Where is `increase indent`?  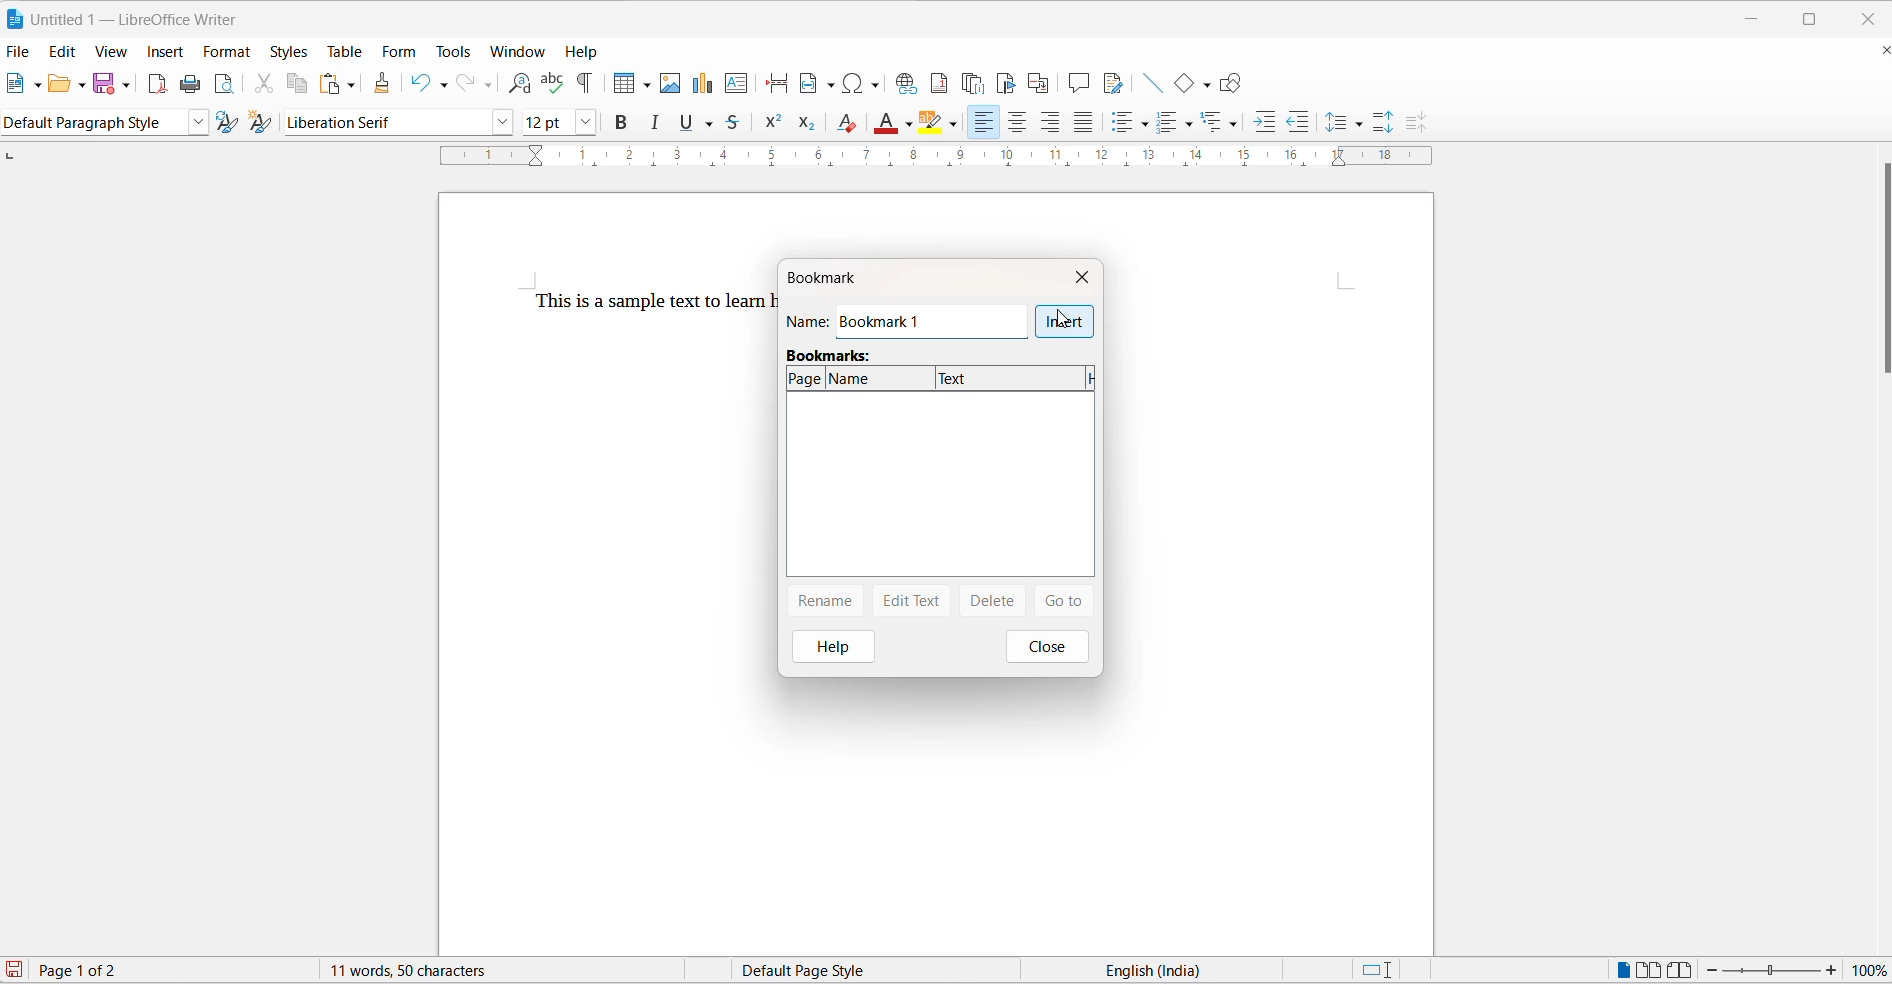 increase indent is located at coordinates (1262, 119).